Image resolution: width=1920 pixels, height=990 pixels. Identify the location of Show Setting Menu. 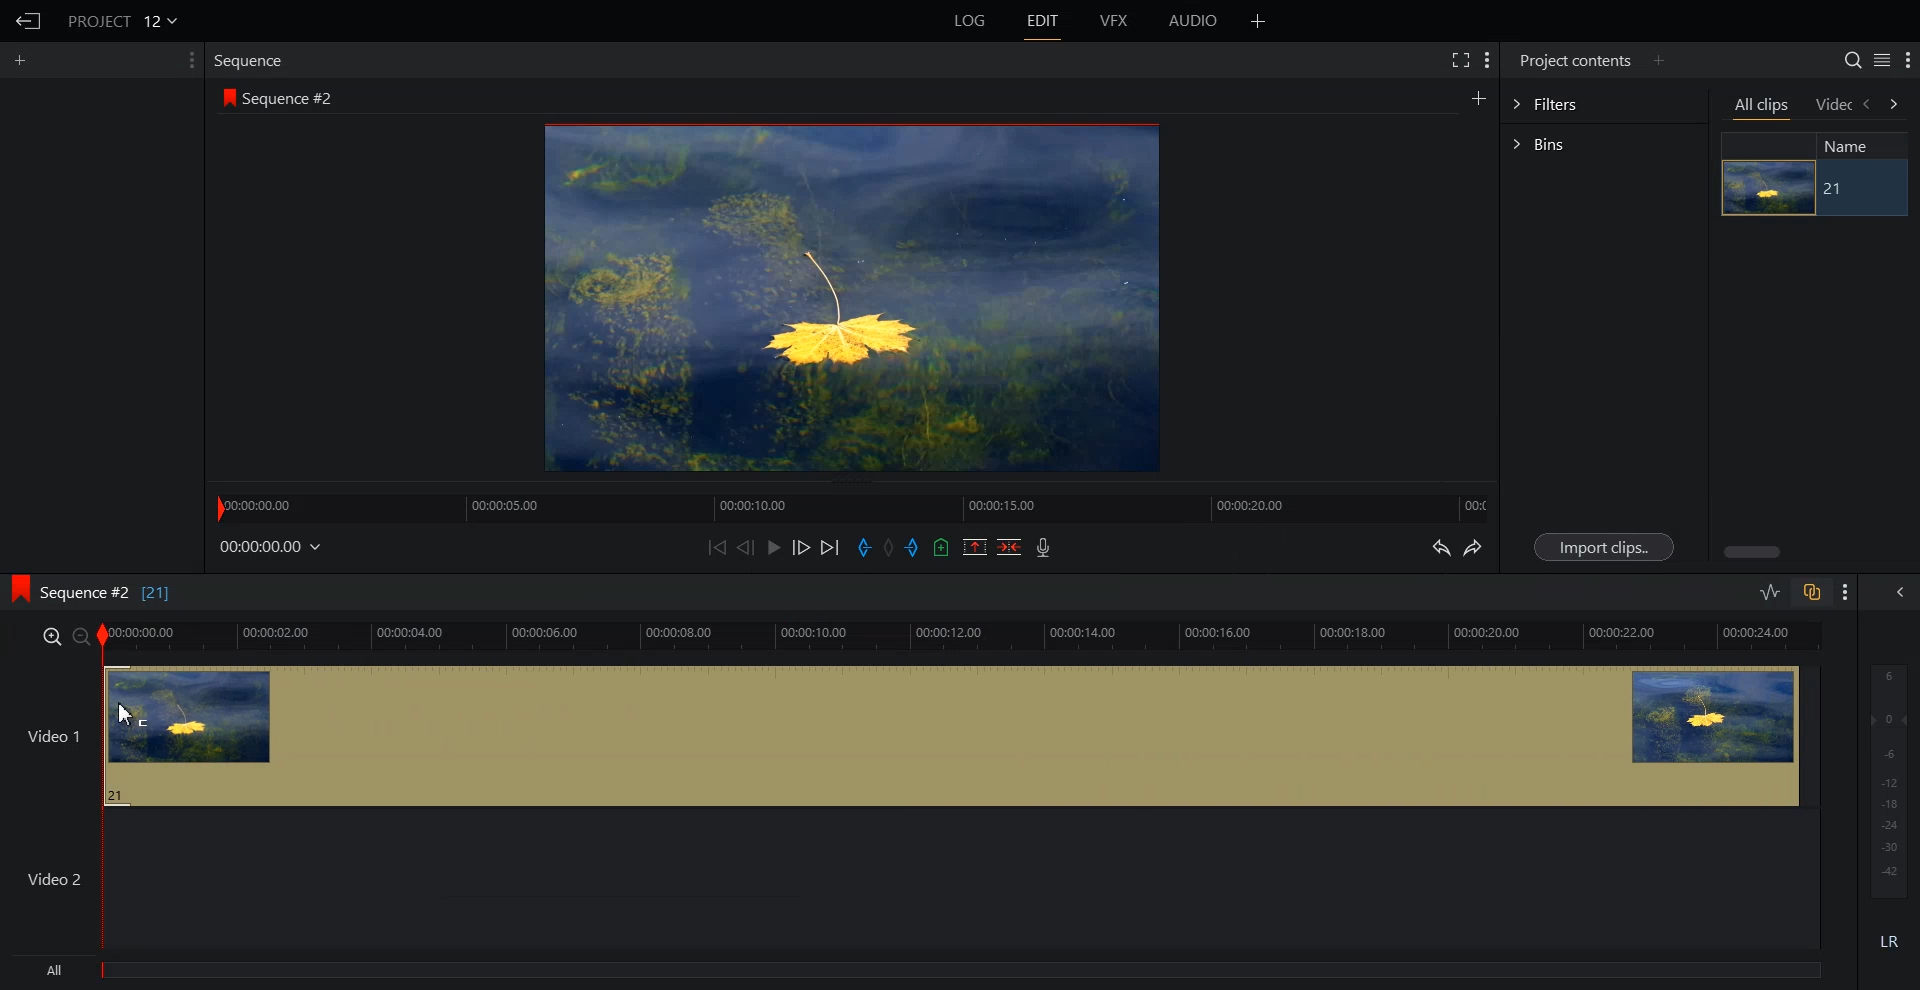
(1488, 61).